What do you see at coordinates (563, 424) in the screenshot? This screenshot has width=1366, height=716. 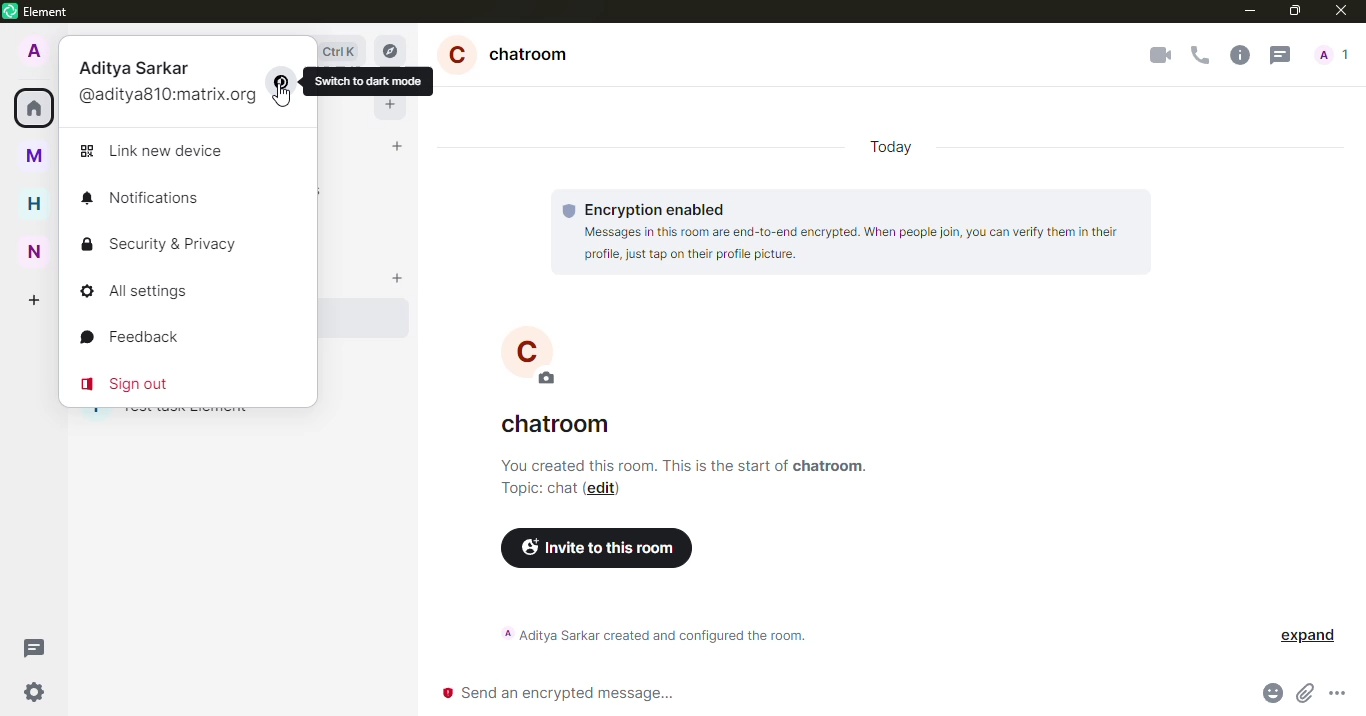 I see `chatroom` at bounding box center [563, 424].